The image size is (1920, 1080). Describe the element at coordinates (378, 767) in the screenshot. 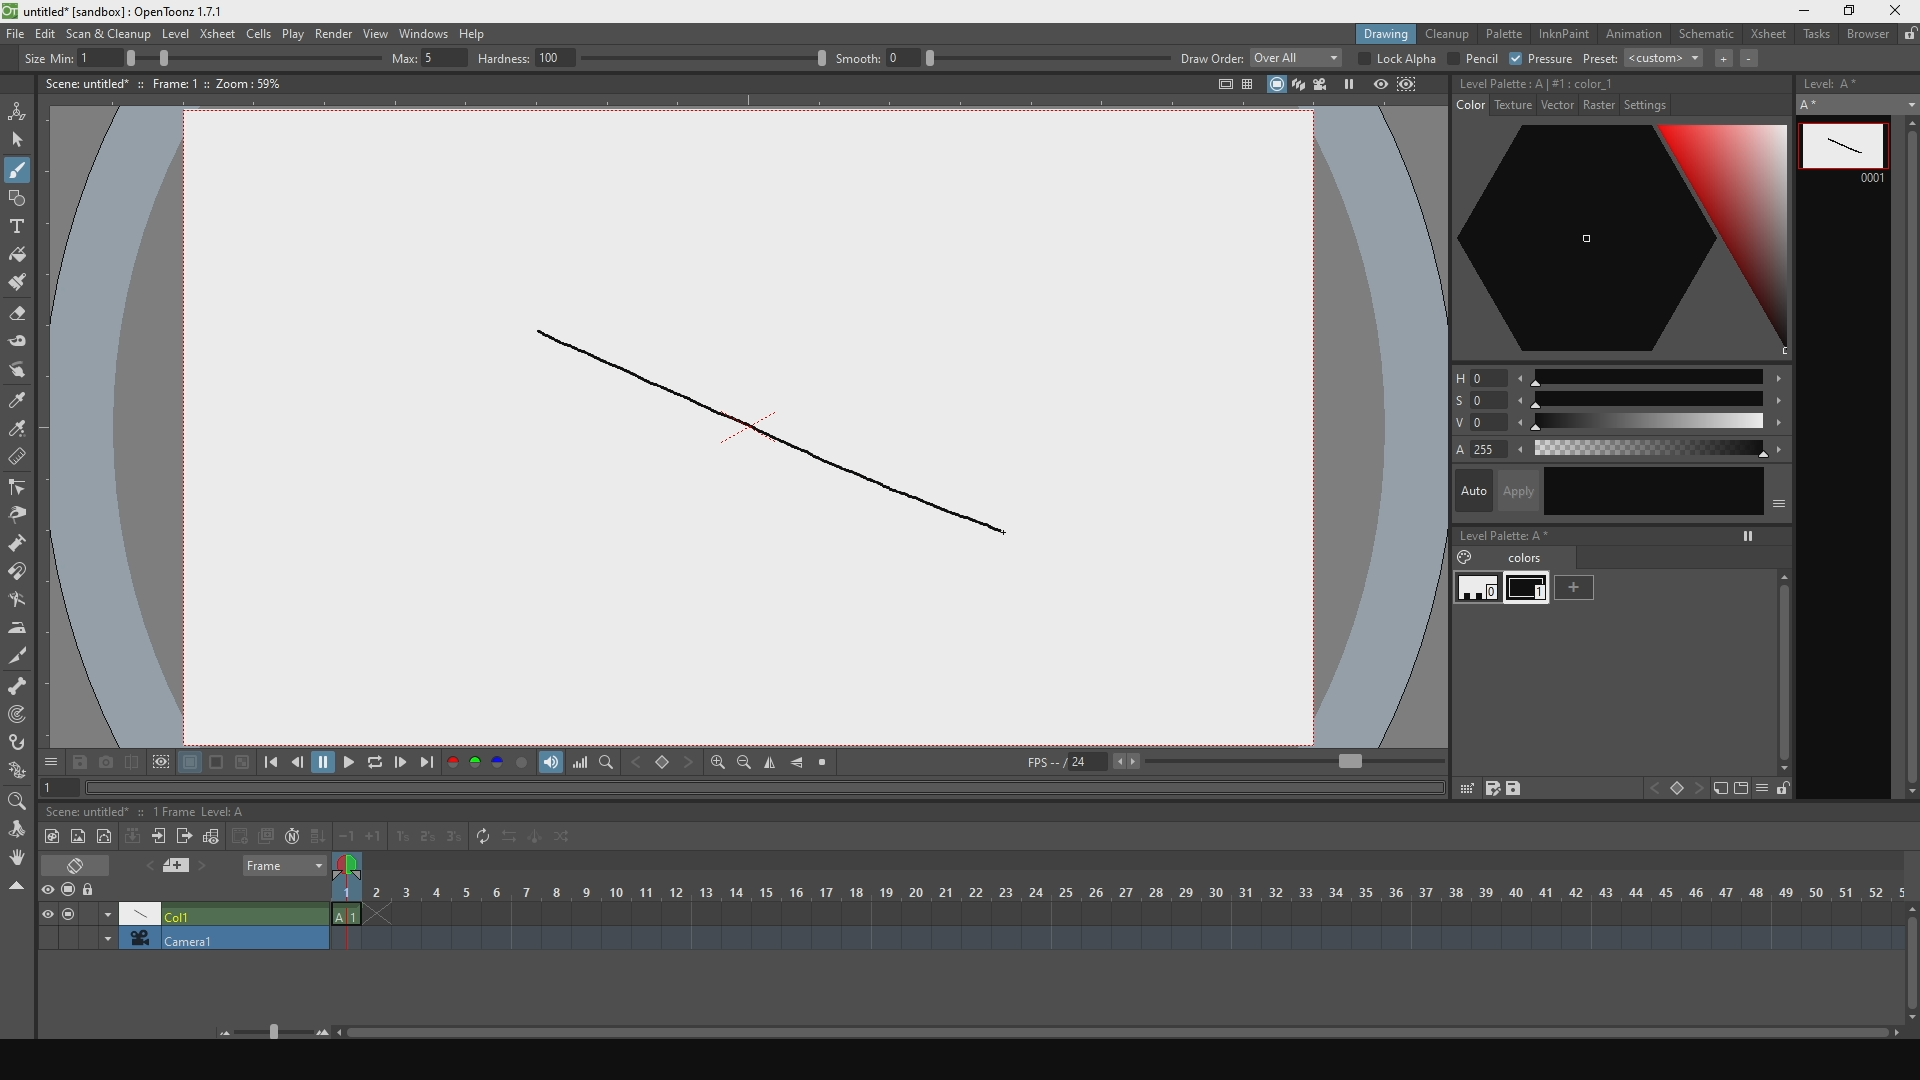

I see `replay` at that location.